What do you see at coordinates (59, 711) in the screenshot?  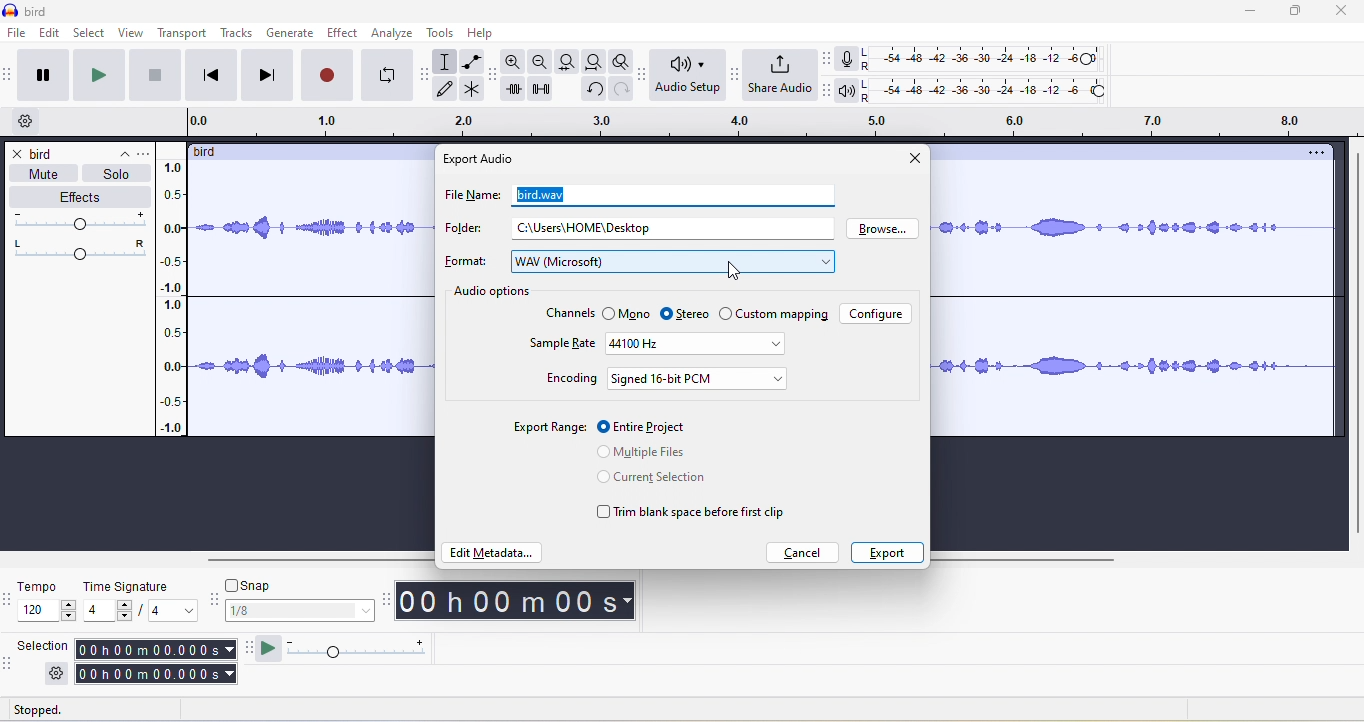 I see `stopped` at bounding box center [59, 711].